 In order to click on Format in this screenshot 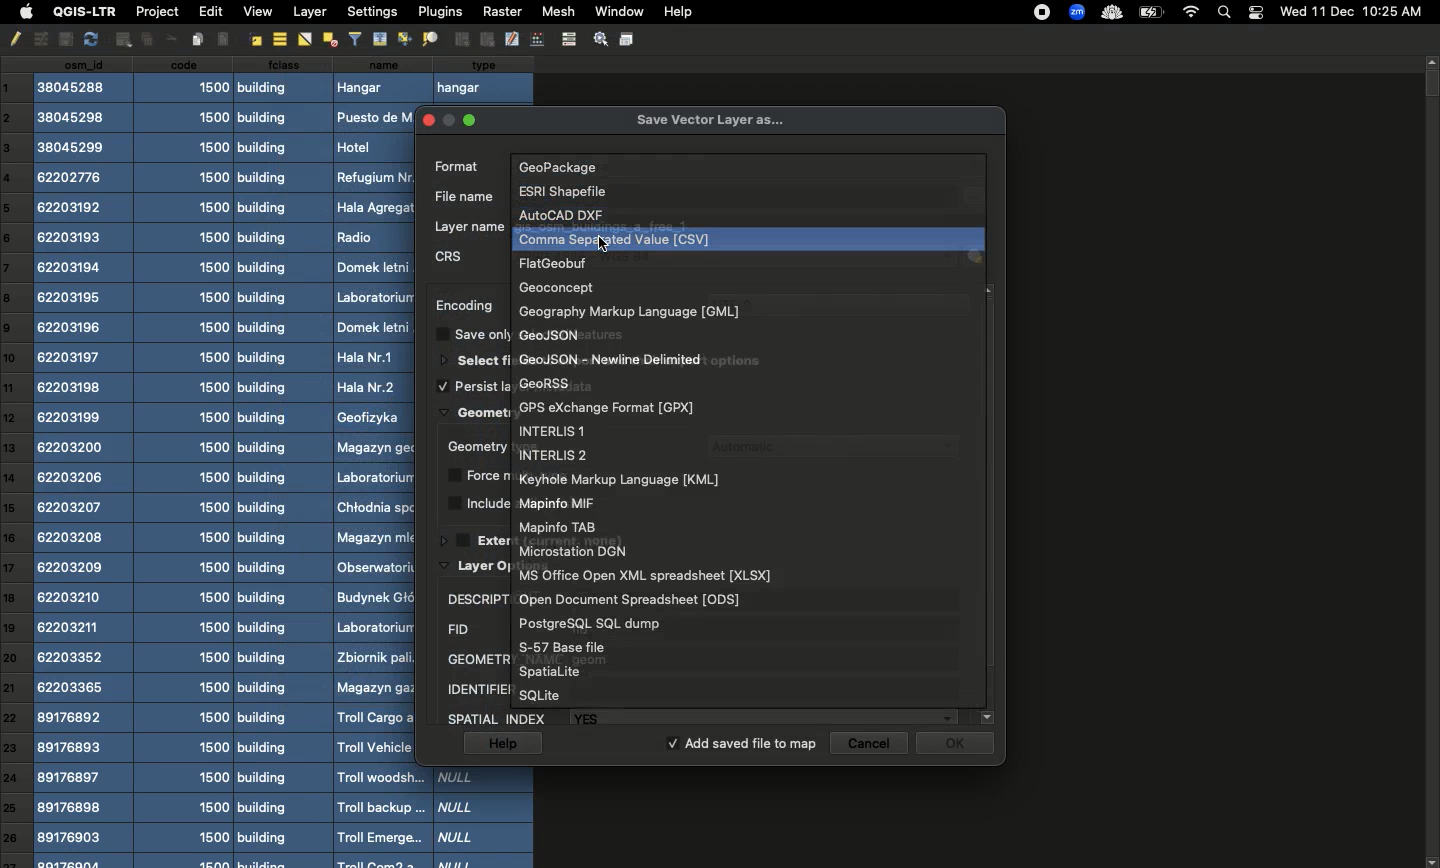, I will do `click(559, 383)`.